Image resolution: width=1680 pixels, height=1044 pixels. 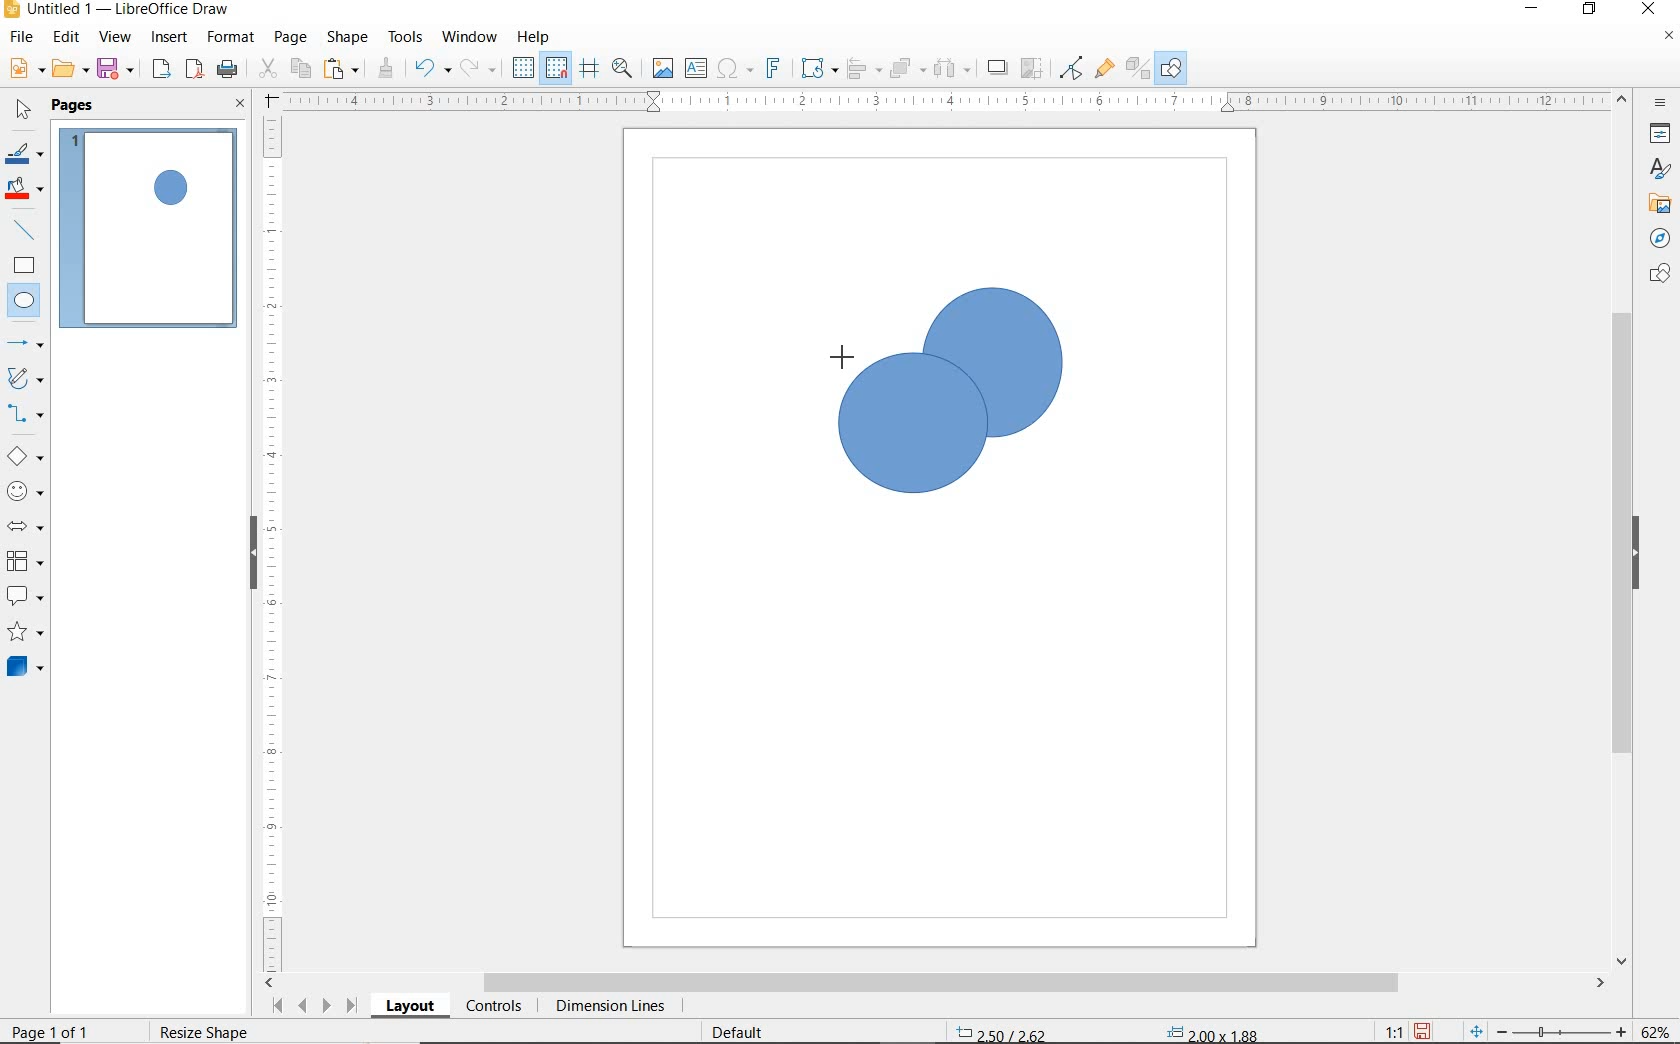 I want to click on SAVE, so click(x=1425, y=1030).